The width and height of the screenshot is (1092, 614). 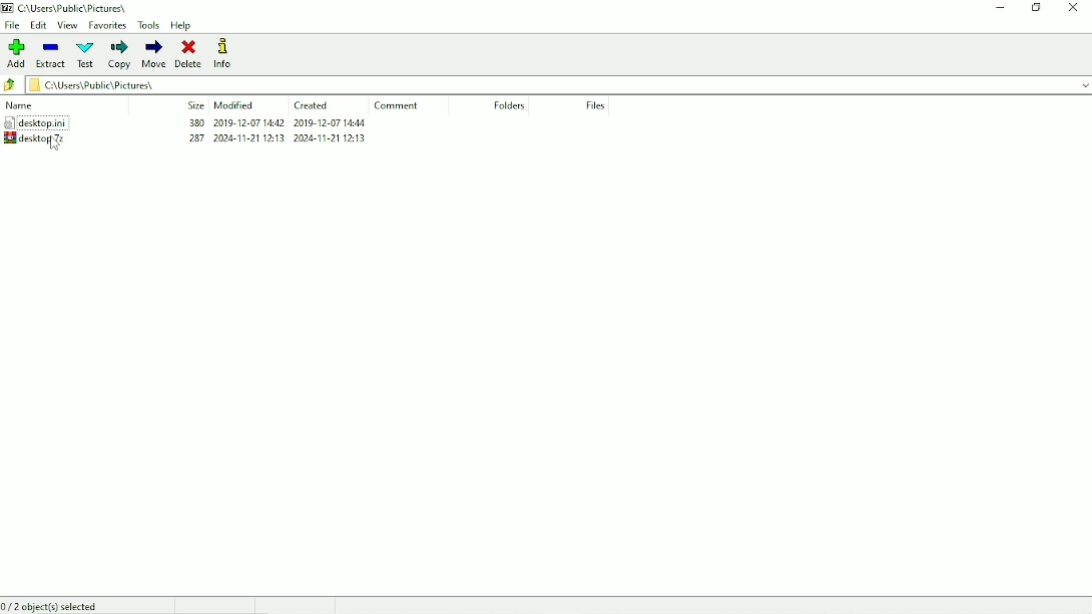 What do you see at coordinates (1035, 8) in the screenshot?
I see `Restore down` at bounding box center [1035, 8].